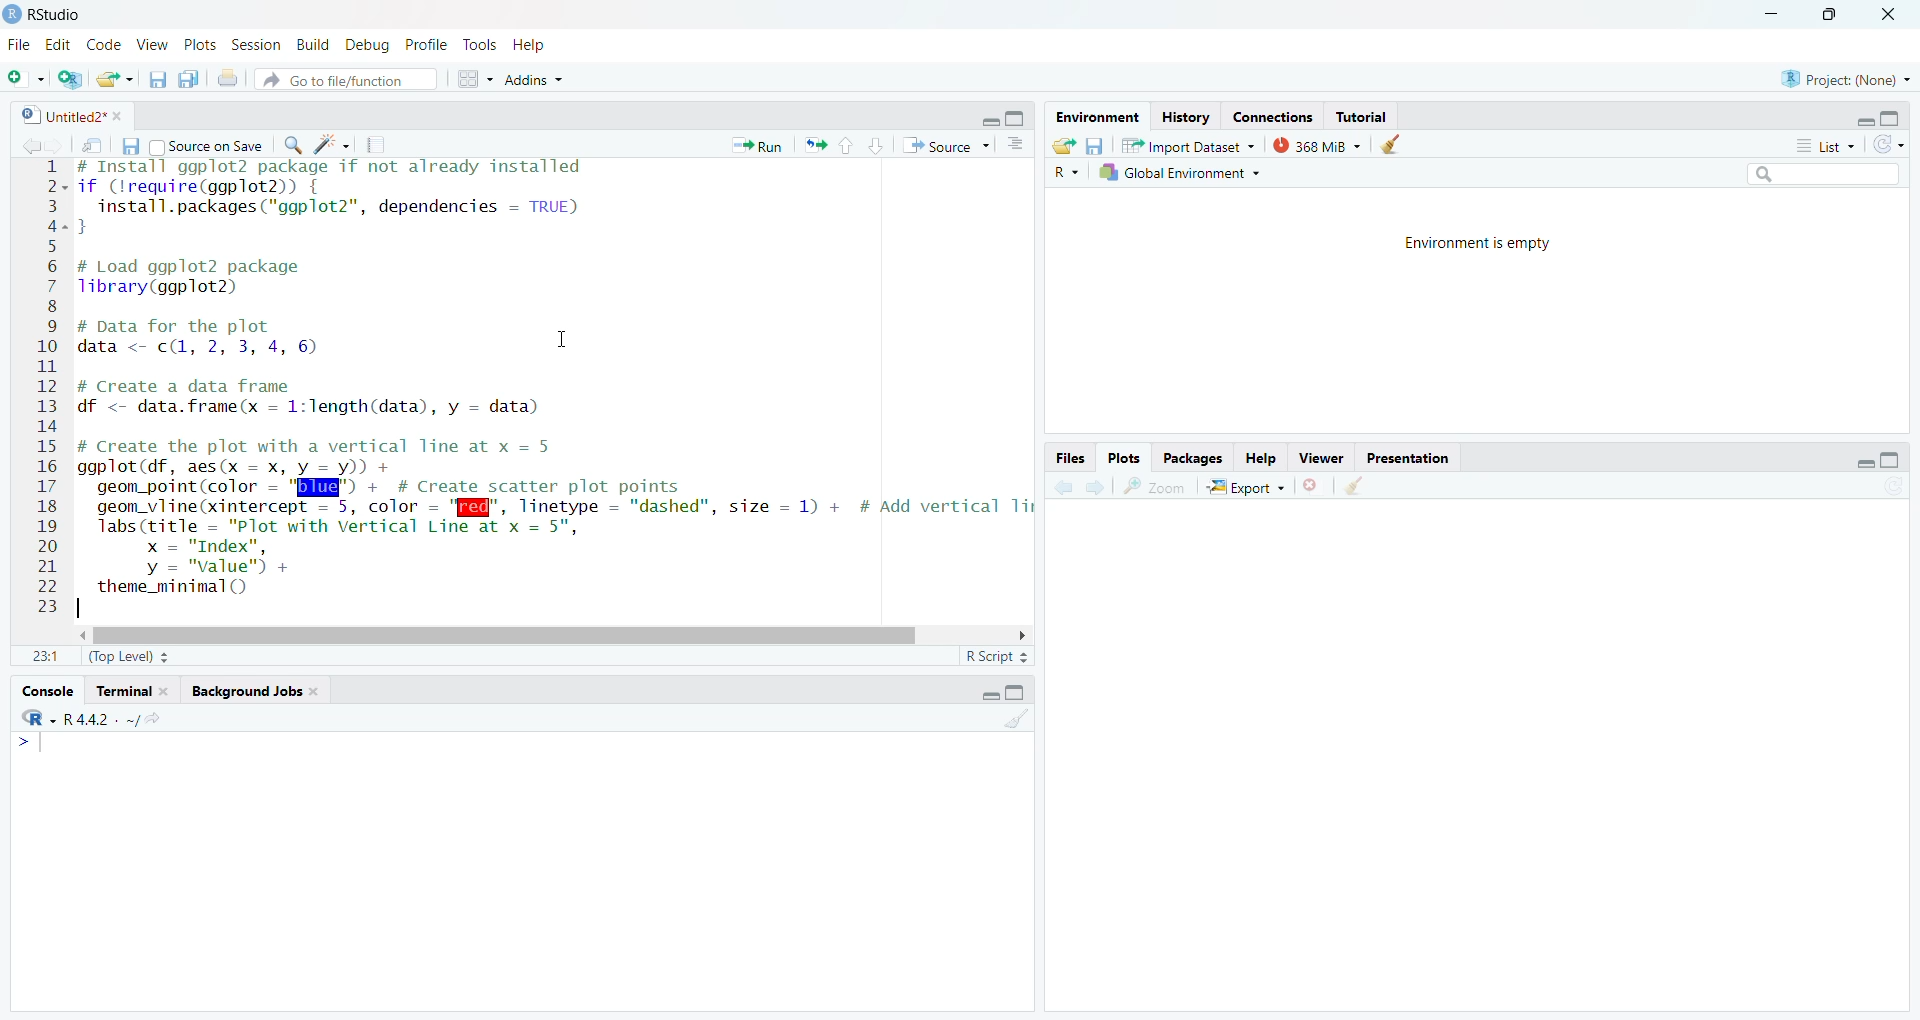 This screenshot has height=1020, width=1920. What do you see at coordinates (952, 146) in the screenshot?
I see `“* Source ~` at bounding box center [952, 146].